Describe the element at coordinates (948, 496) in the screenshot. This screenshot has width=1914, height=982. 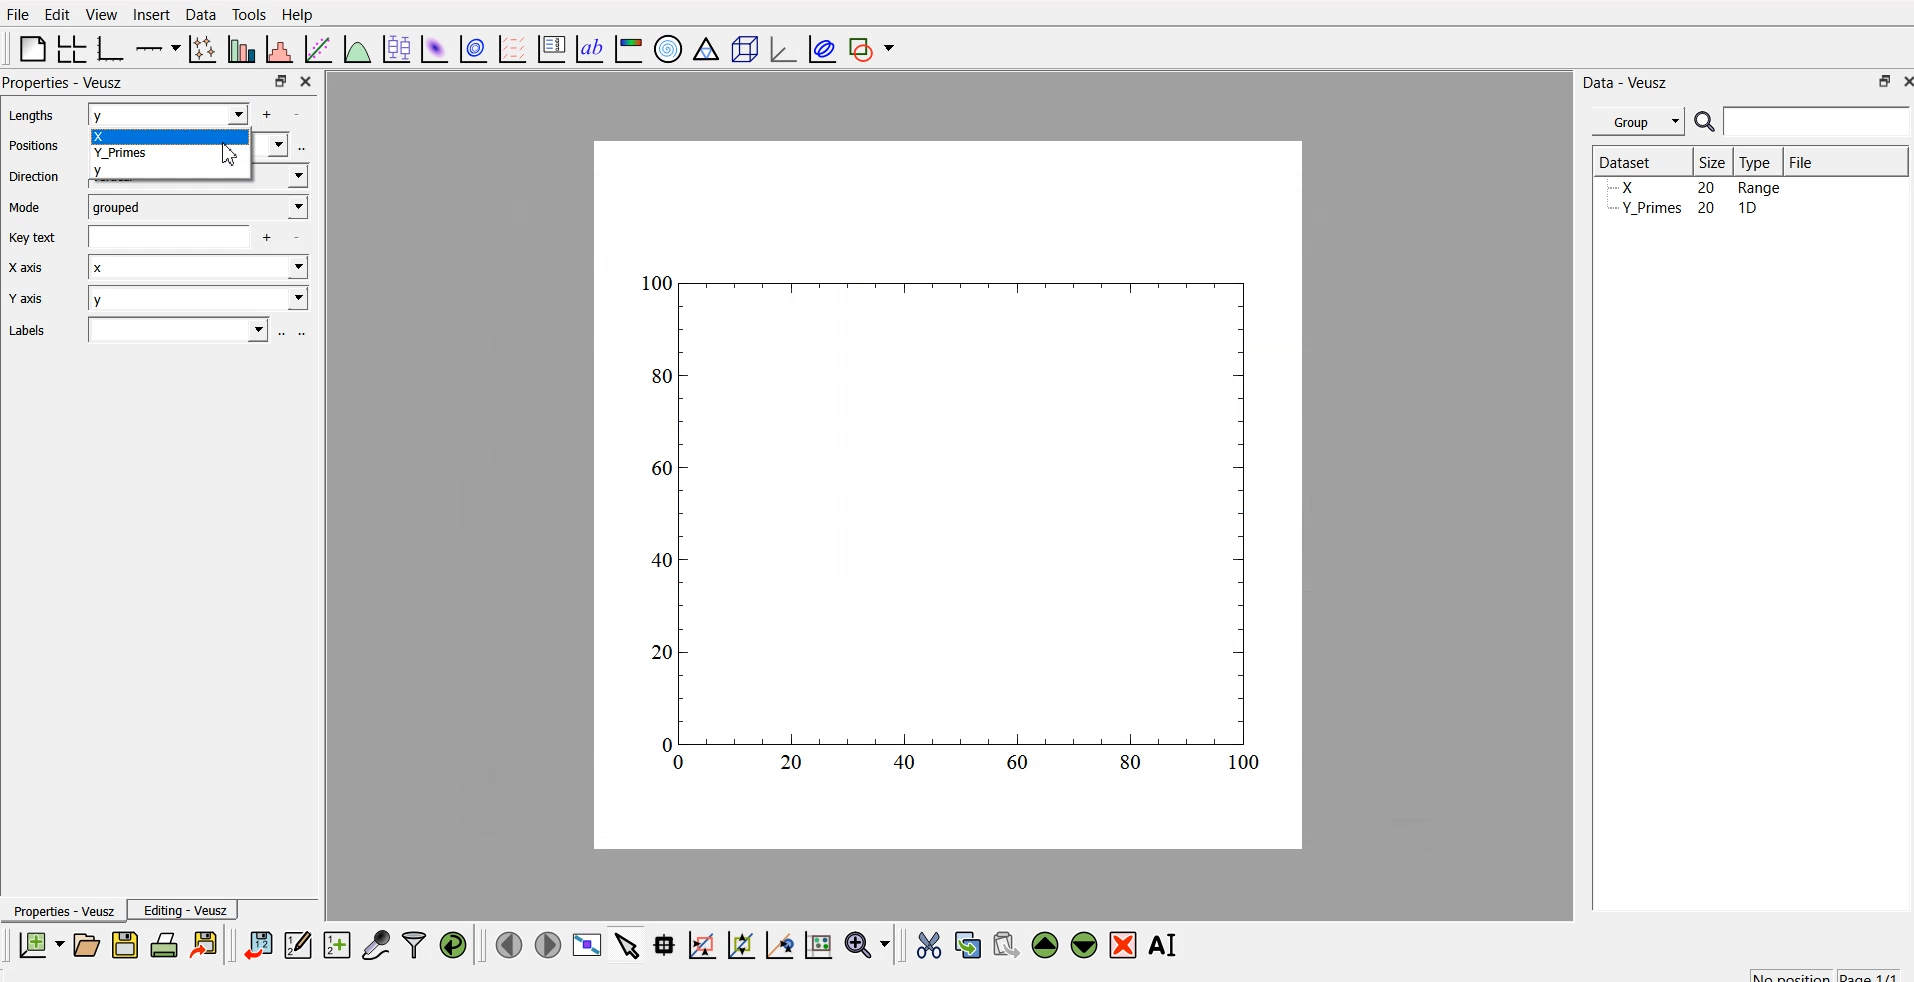
I see `canvas` at that location.